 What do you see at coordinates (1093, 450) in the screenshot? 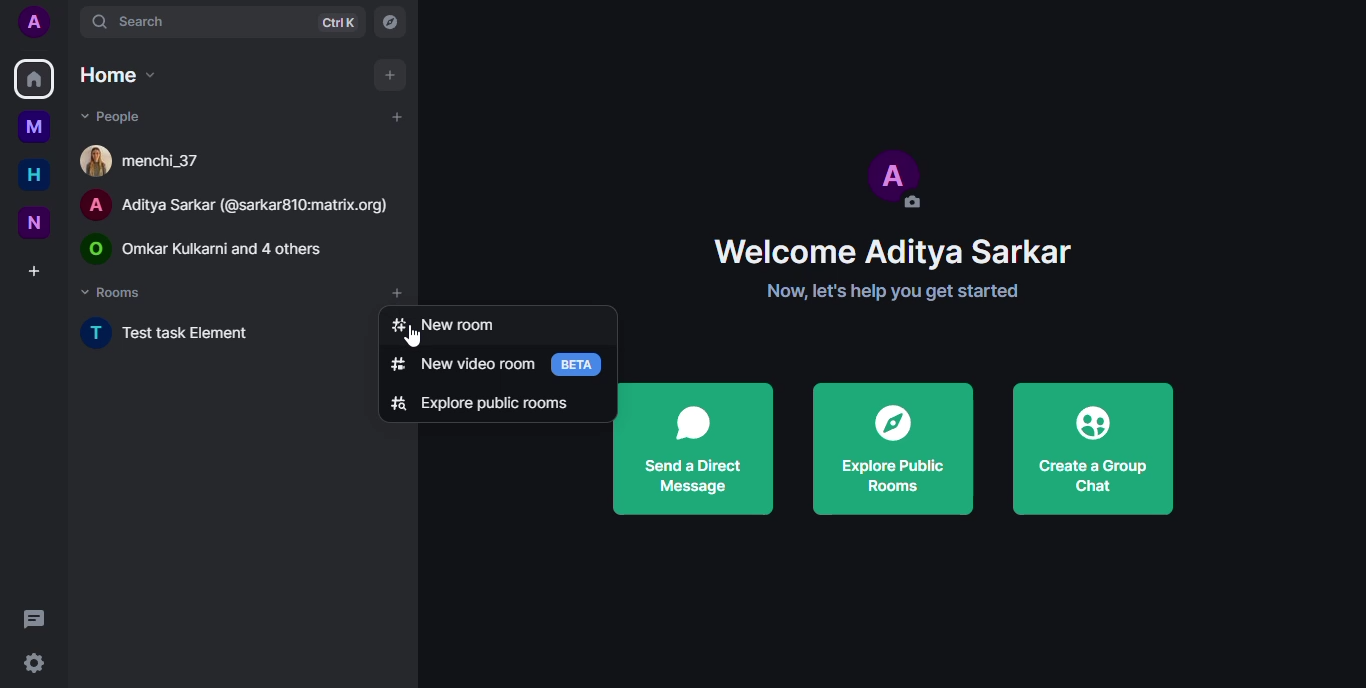
I see `create a group chat` at bounding box center [1093, 450].